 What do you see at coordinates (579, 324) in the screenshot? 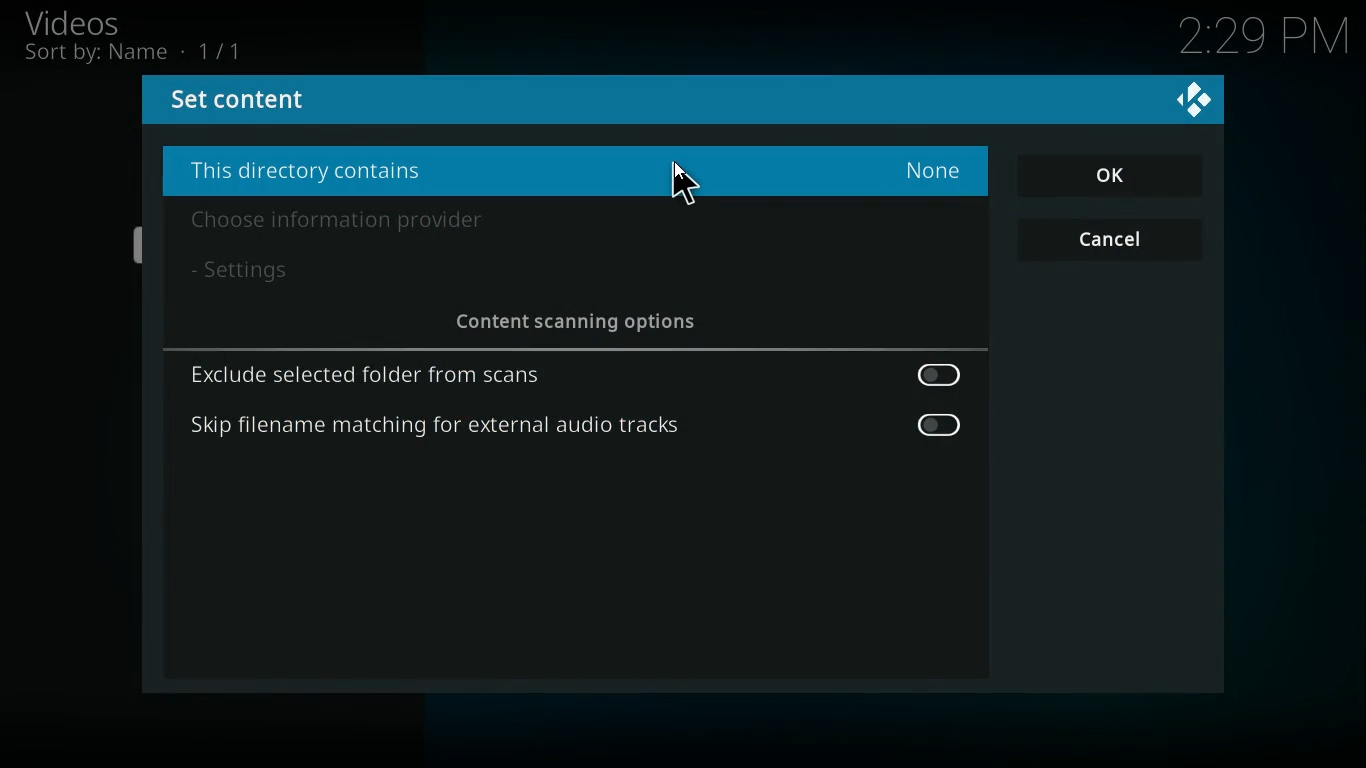
I see `content scanning options` at bounding box center [579, 324].